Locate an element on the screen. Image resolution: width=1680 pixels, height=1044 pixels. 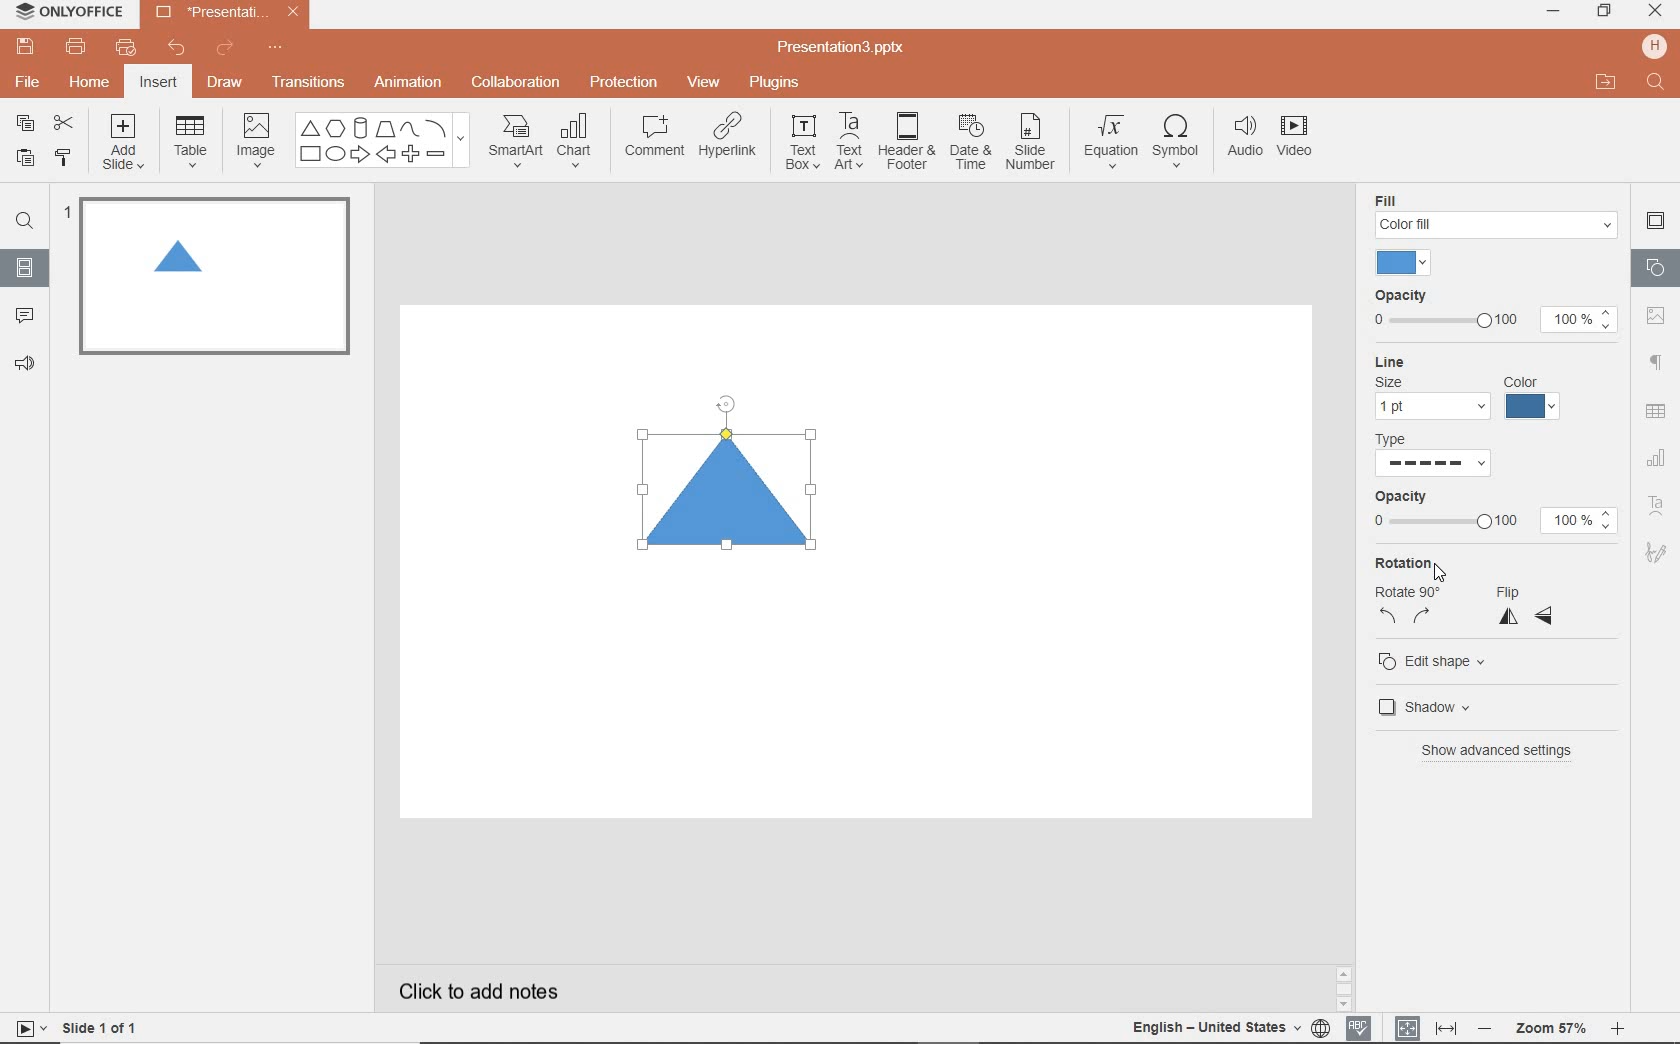
CUSTOMIZE QUICK ACCESS TOOLBAR is located at coordinates (275, 48).